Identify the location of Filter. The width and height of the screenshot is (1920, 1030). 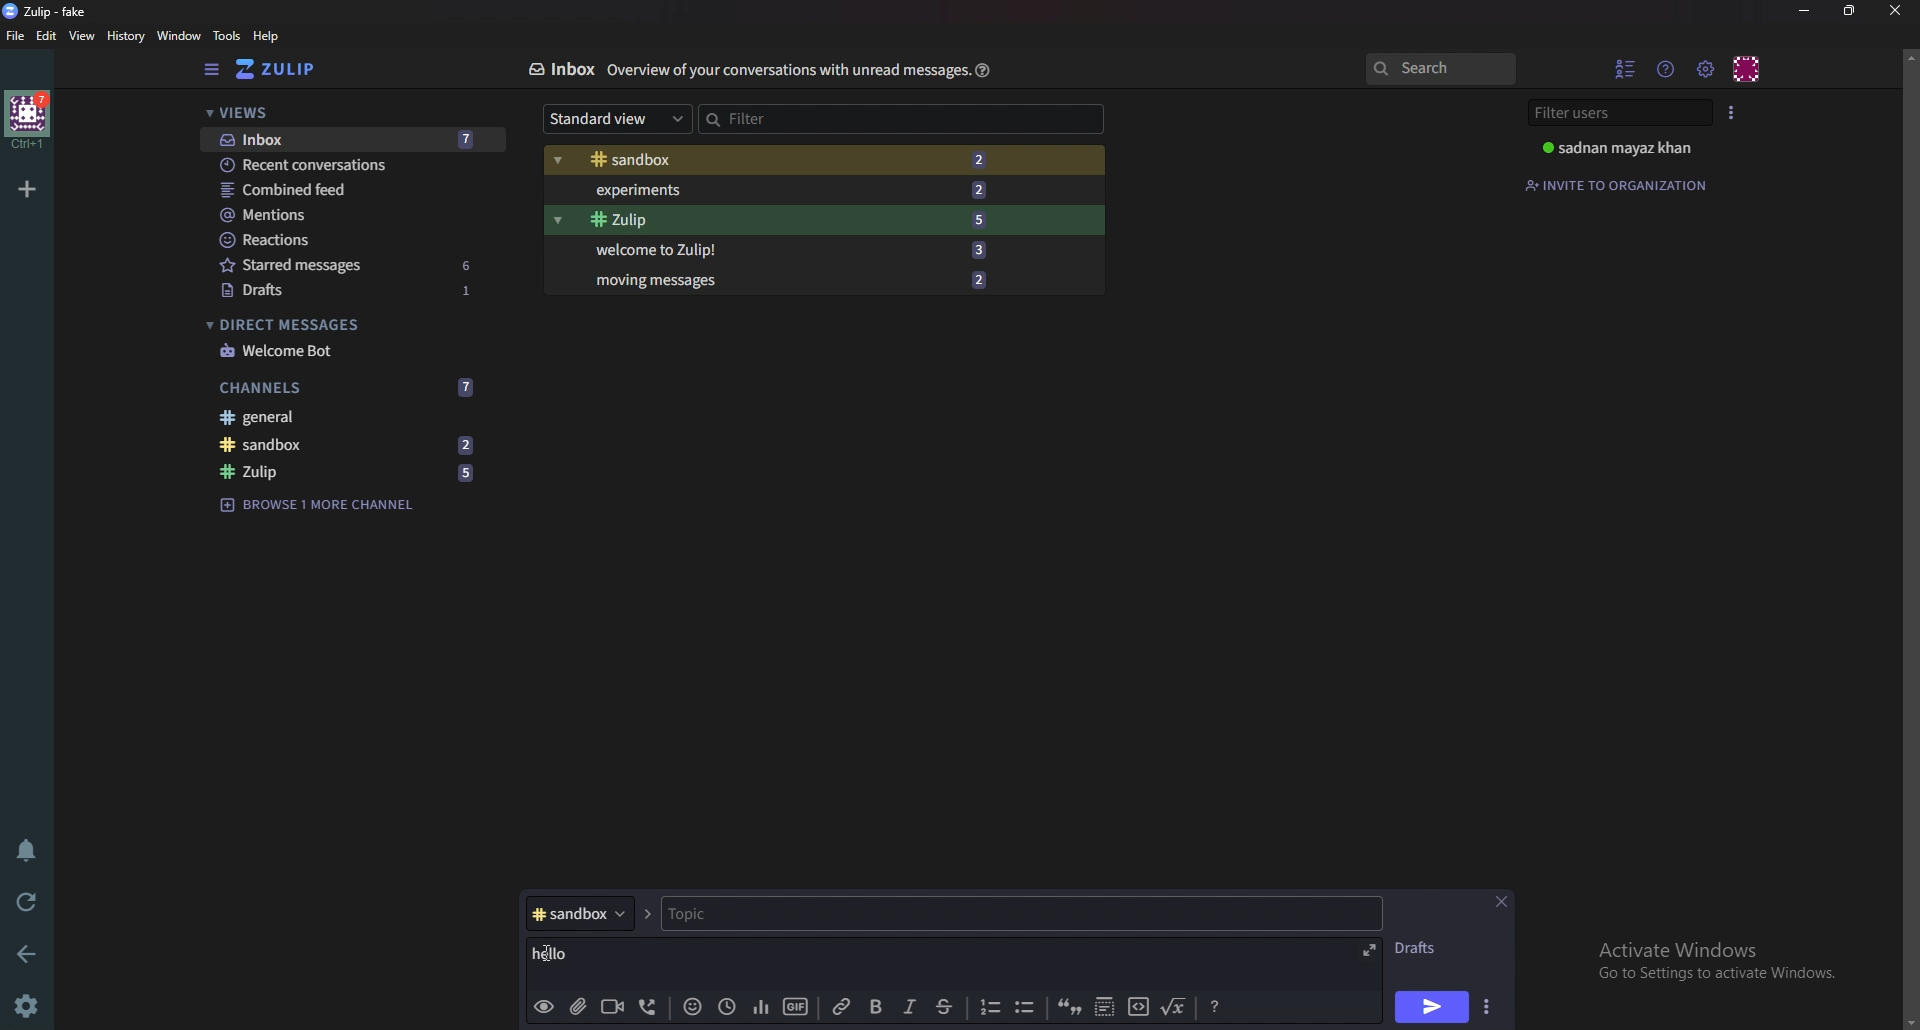
(902, 119).